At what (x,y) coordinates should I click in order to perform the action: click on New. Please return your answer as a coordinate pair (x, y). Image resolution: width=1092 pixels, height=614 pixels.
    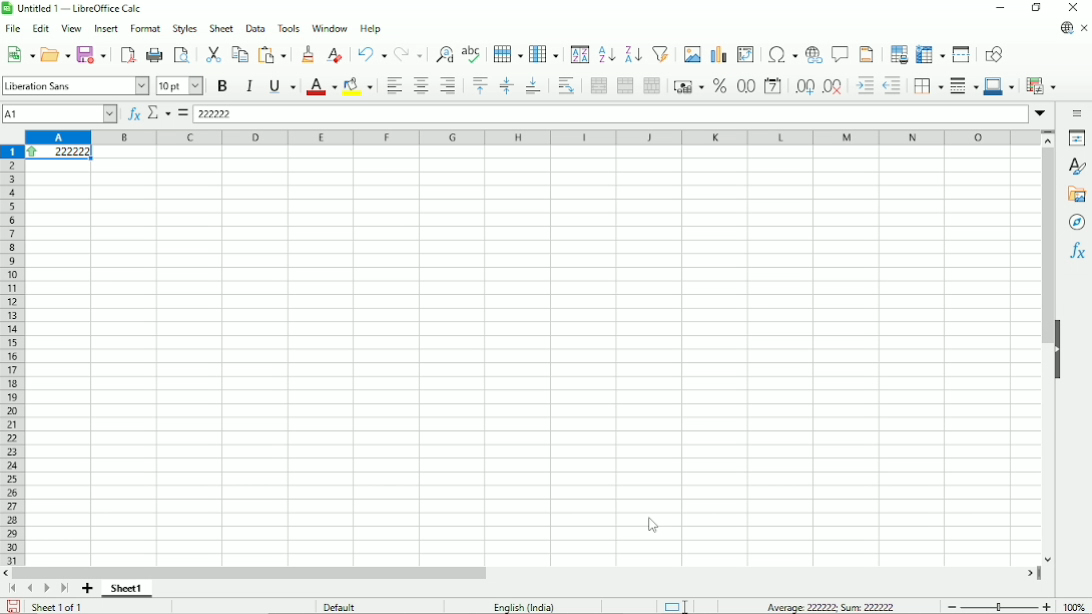
    Looking at the image, I should click on (21, 53).